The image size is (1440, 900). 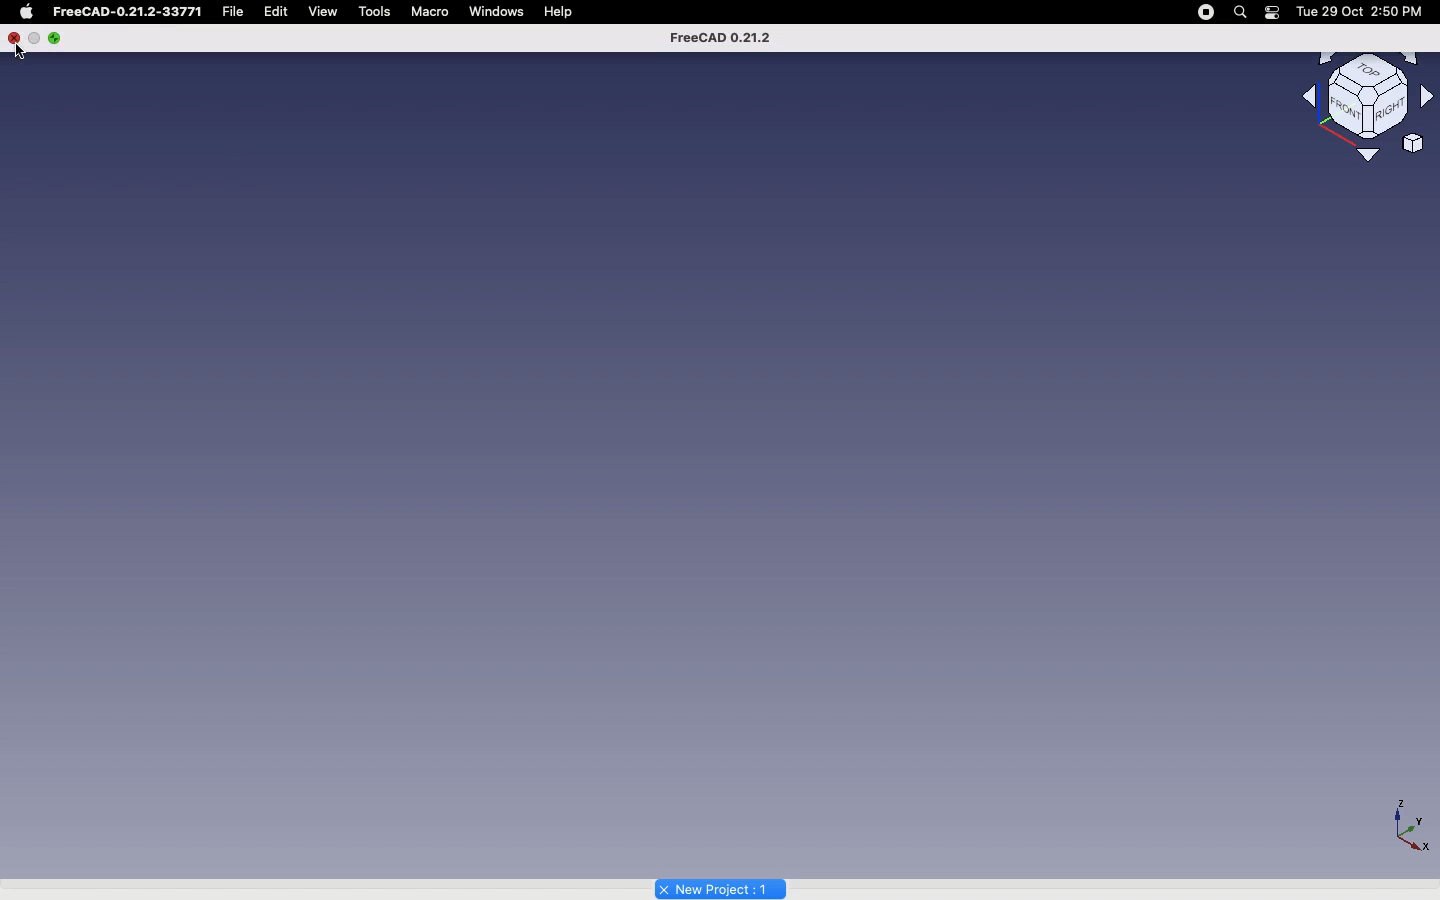 What do you see at coordinates (238, 12) in the screenshot?
I see `File` at bounding box center [238, 12].